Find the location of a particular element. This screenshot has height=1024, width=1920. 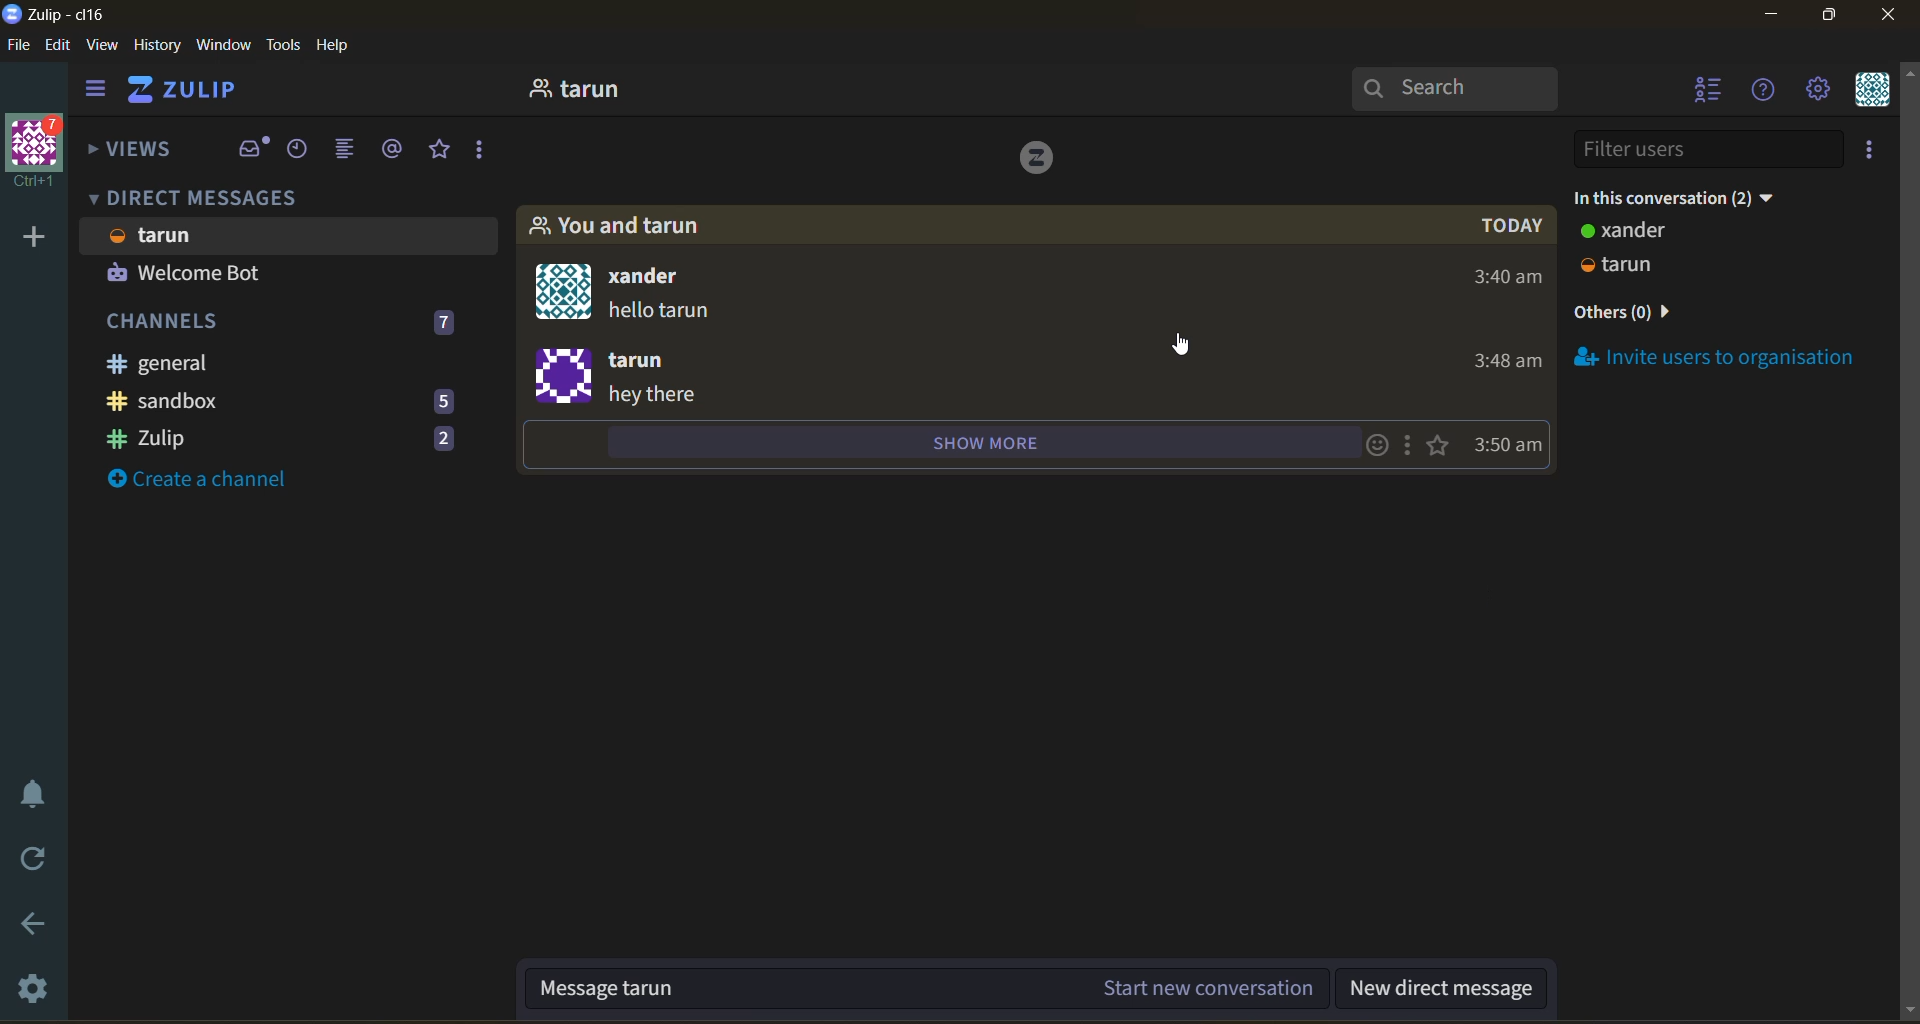

timestamp is located at coordinates (1495, 326).